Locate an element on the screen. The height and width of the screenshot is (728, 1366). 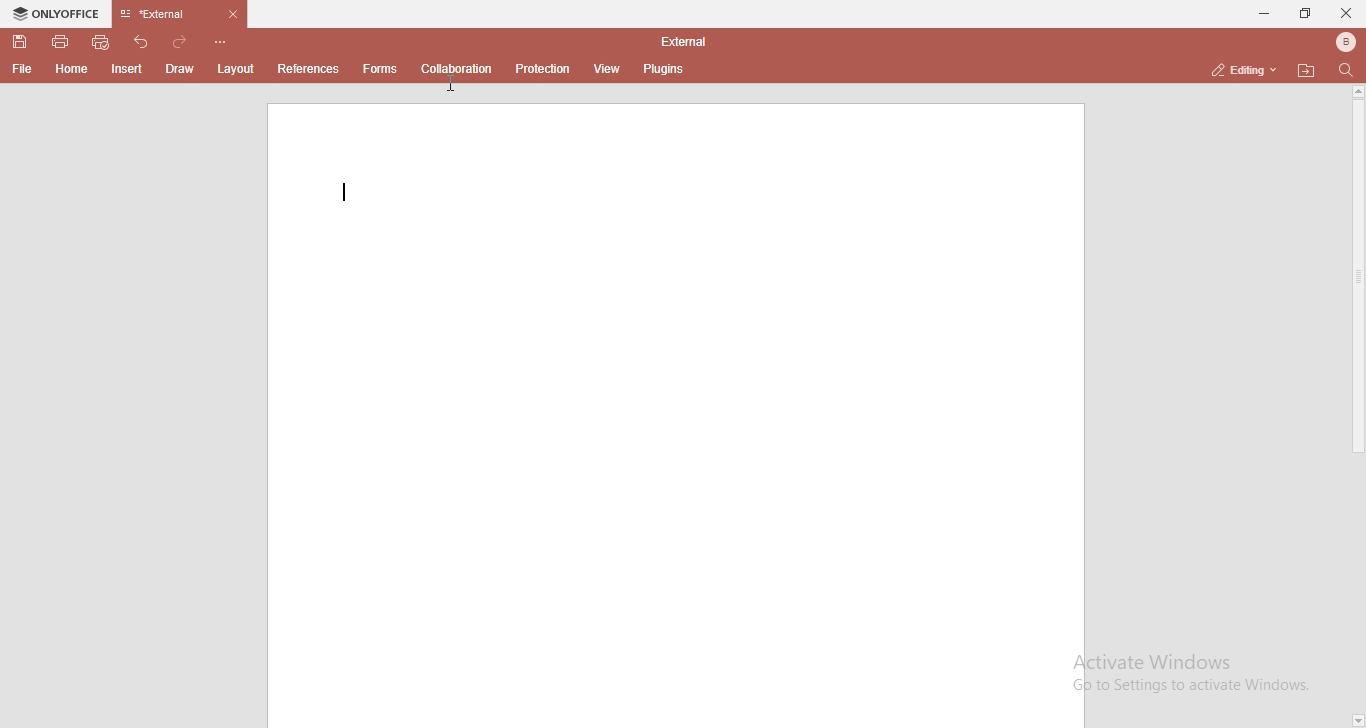
references is located at coordinates (311, 68).